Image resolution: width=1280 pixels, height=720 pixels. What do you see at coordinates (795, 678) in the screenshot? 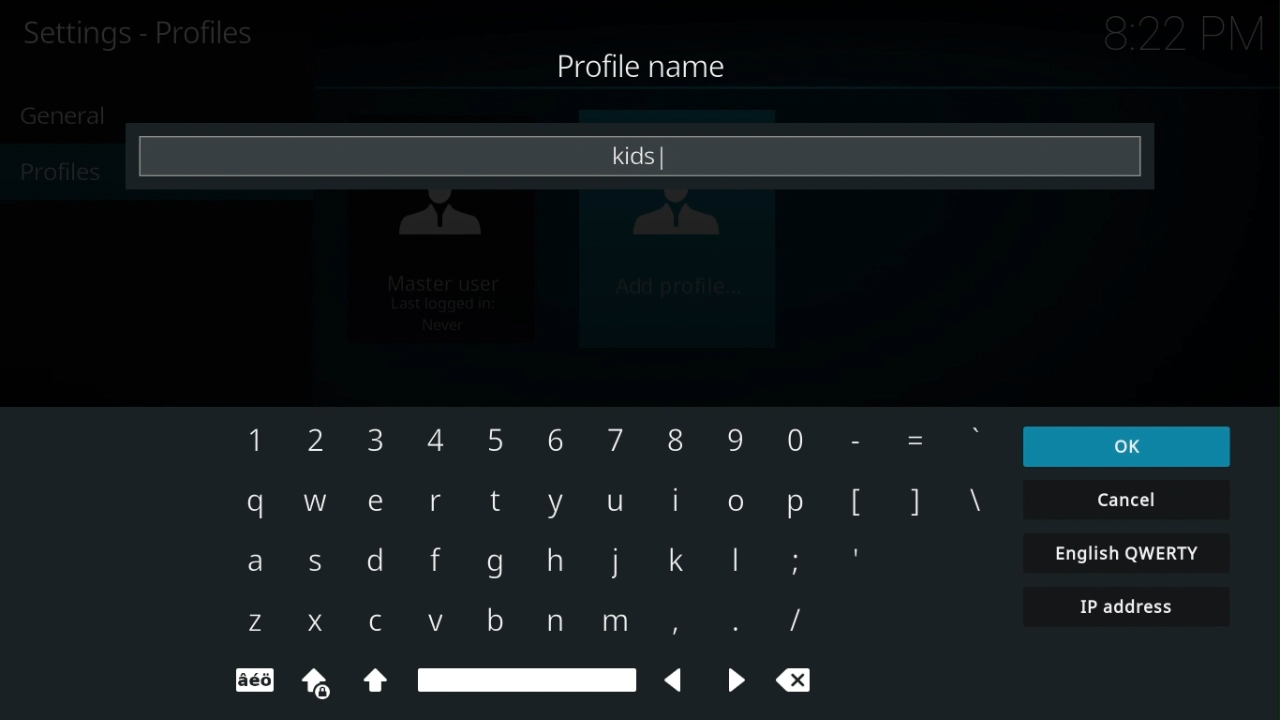
I see `close` at bounding box center [795, 678].